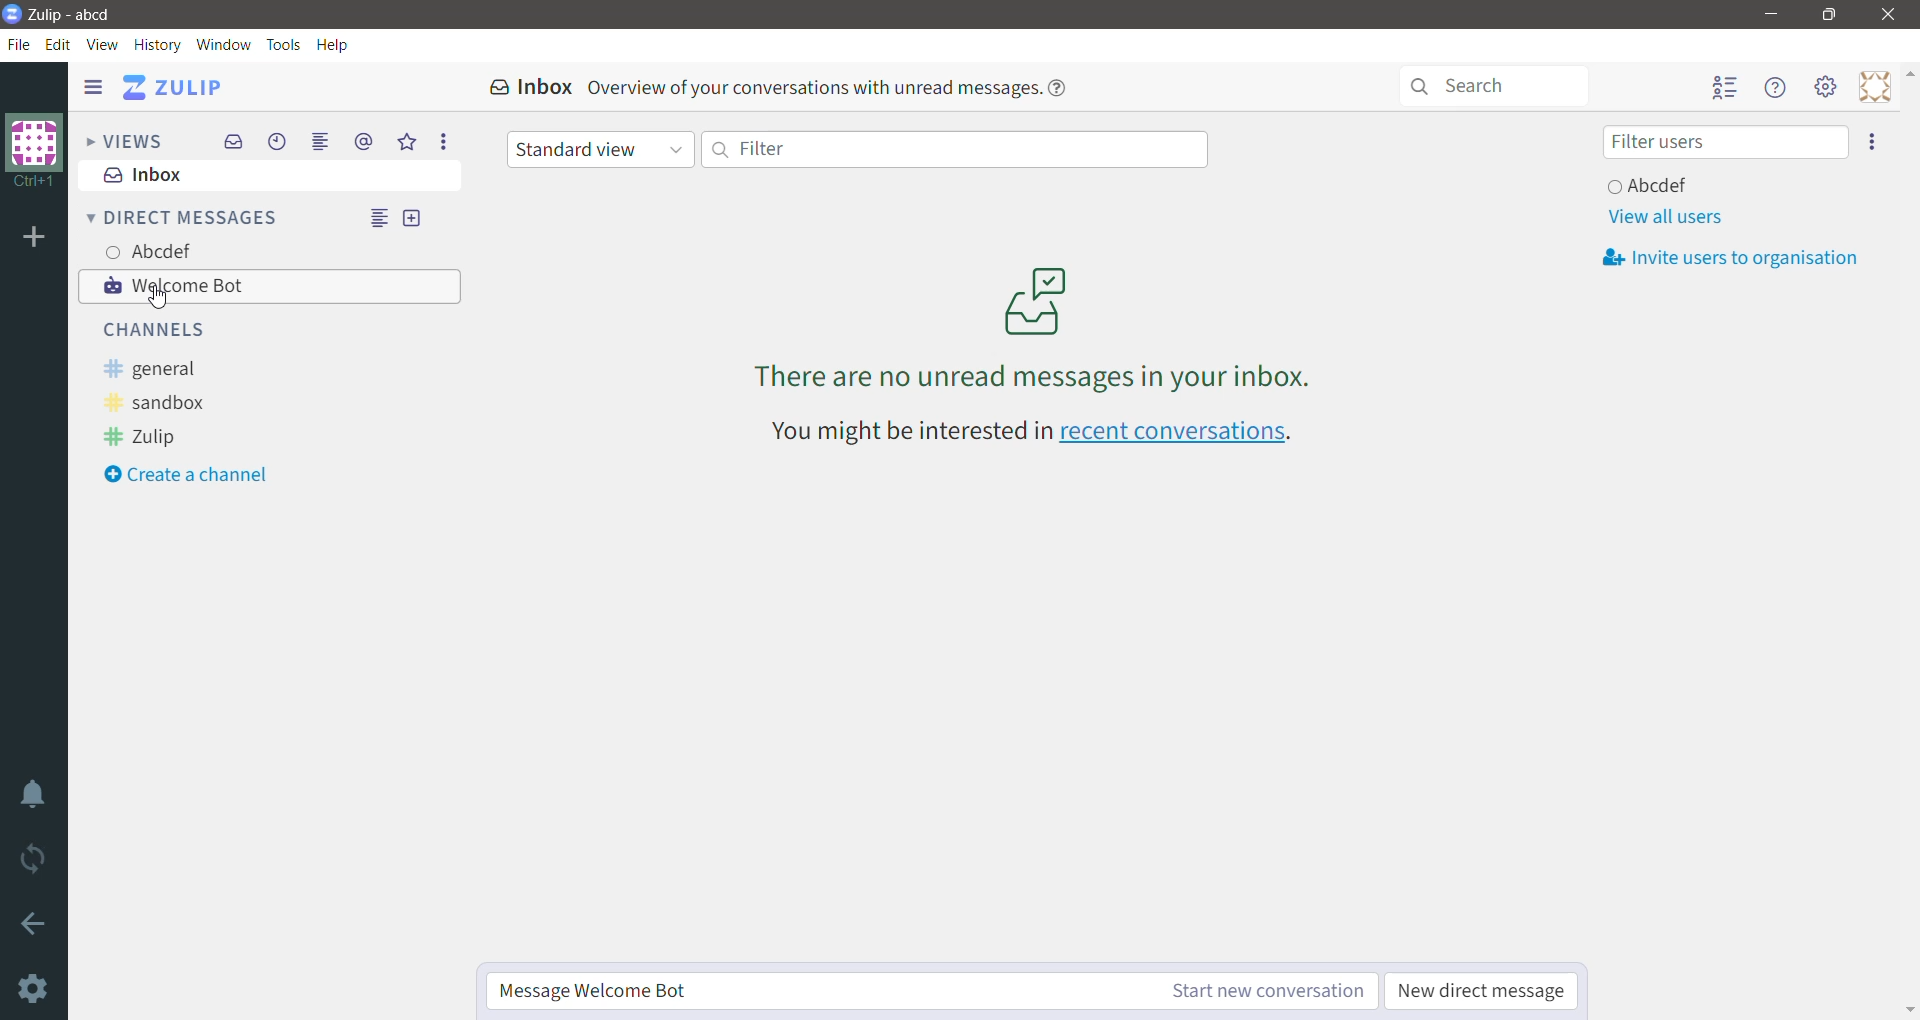 The width and height of the screenshot is (1920, 1020). Describe the element at coordinates (1652, 186) in the screenshot. I see `Current logged in user and status` at that location.